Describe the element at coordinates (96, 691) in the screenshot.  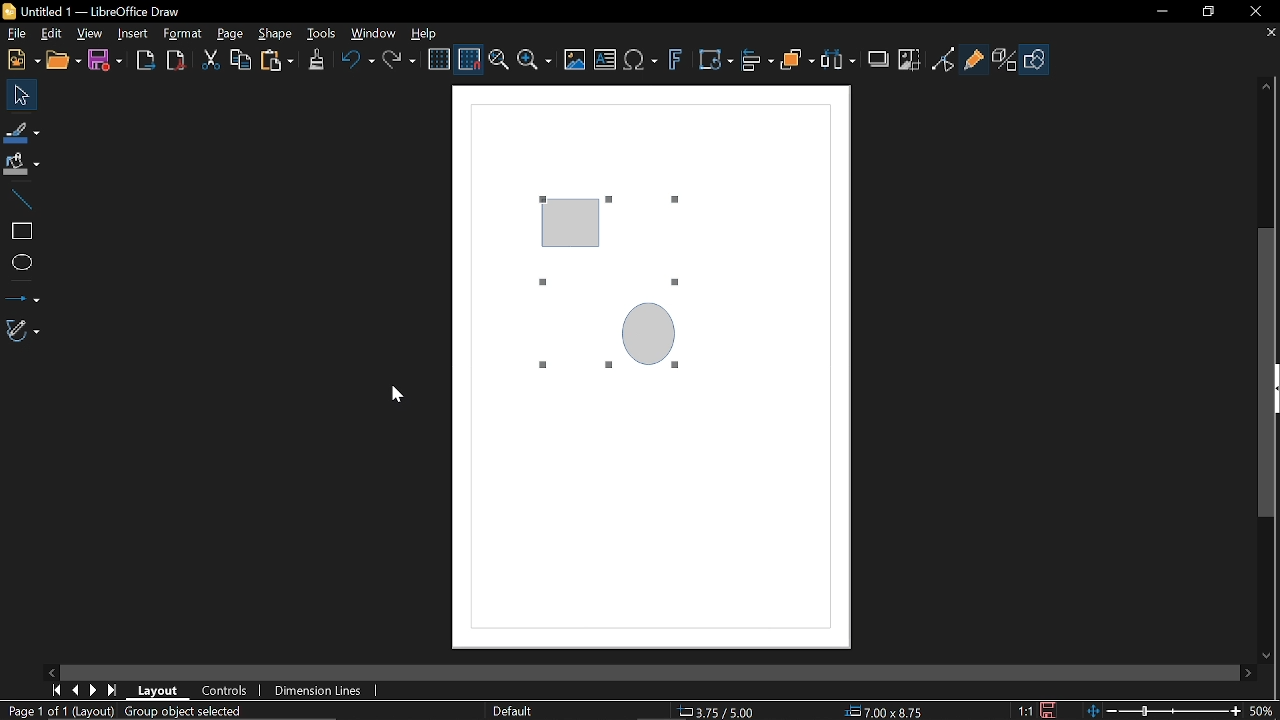
I see `Next page` at that location.